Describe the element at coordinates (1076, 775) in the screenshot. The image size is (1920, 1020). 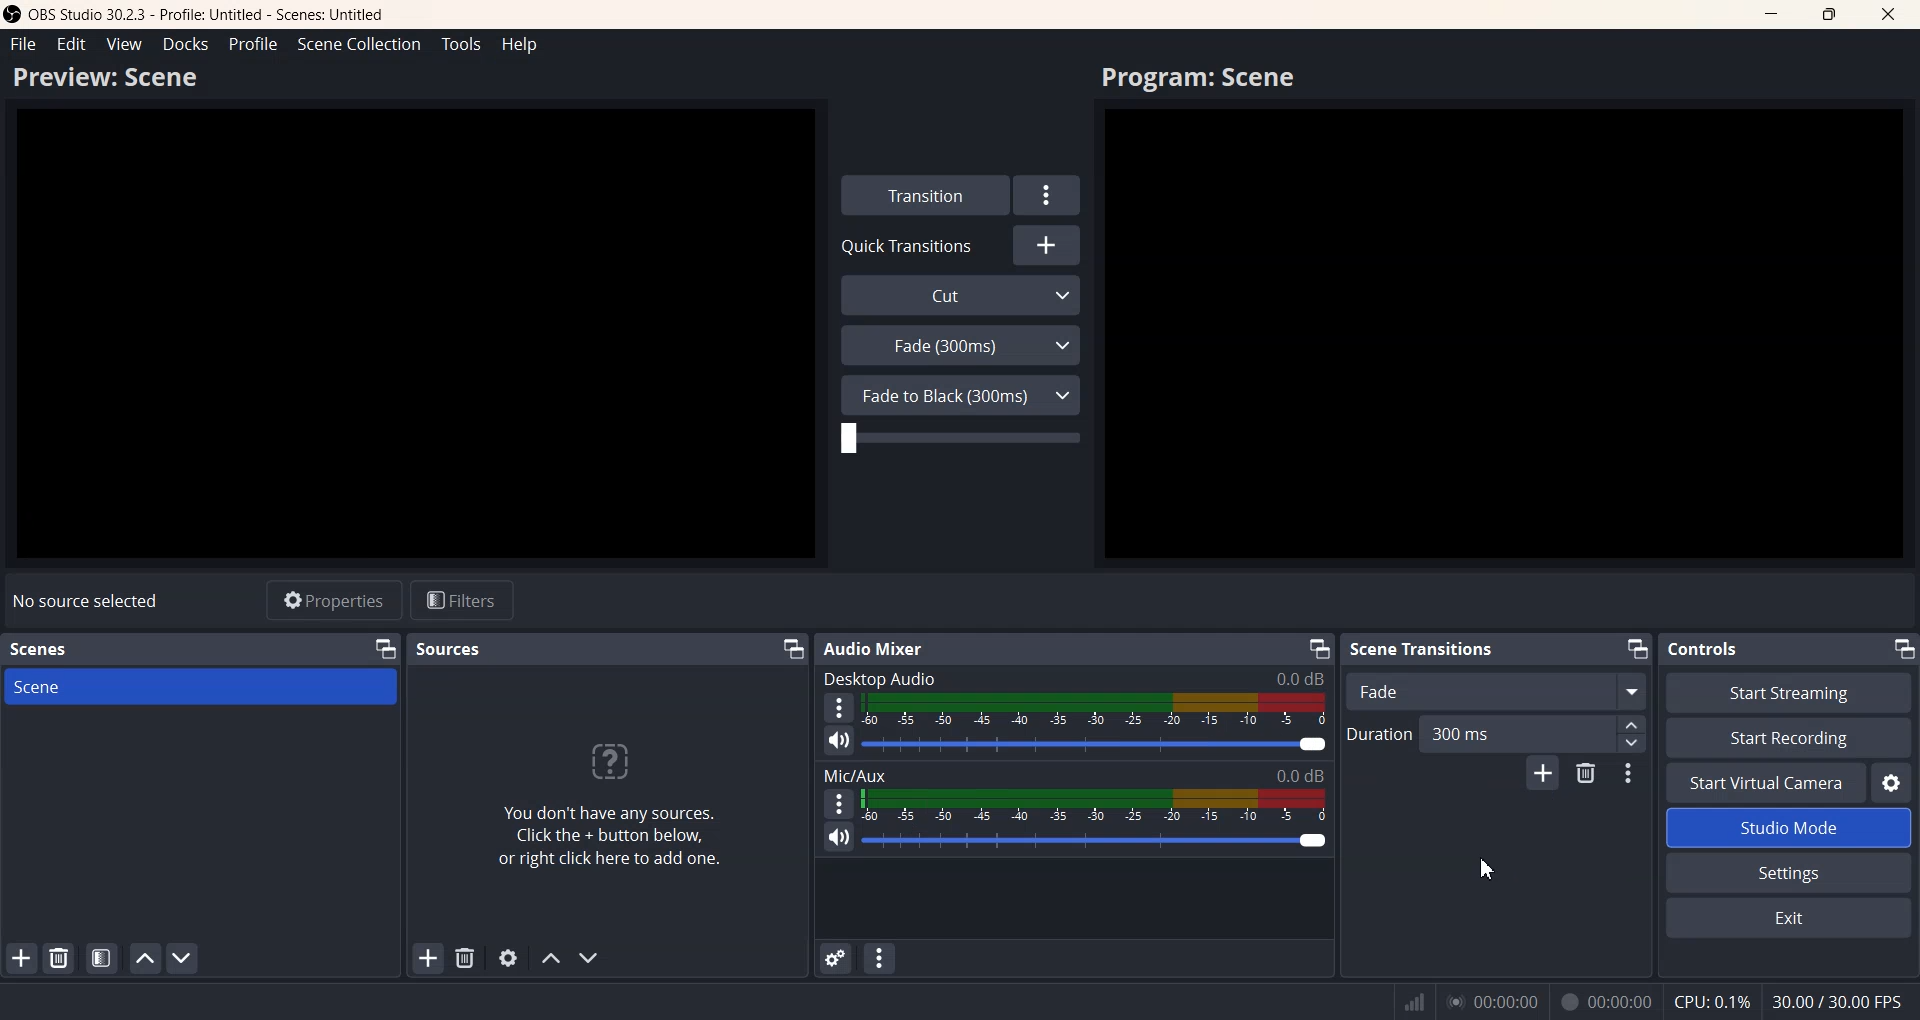
I see `Mic/Aux` at that location.